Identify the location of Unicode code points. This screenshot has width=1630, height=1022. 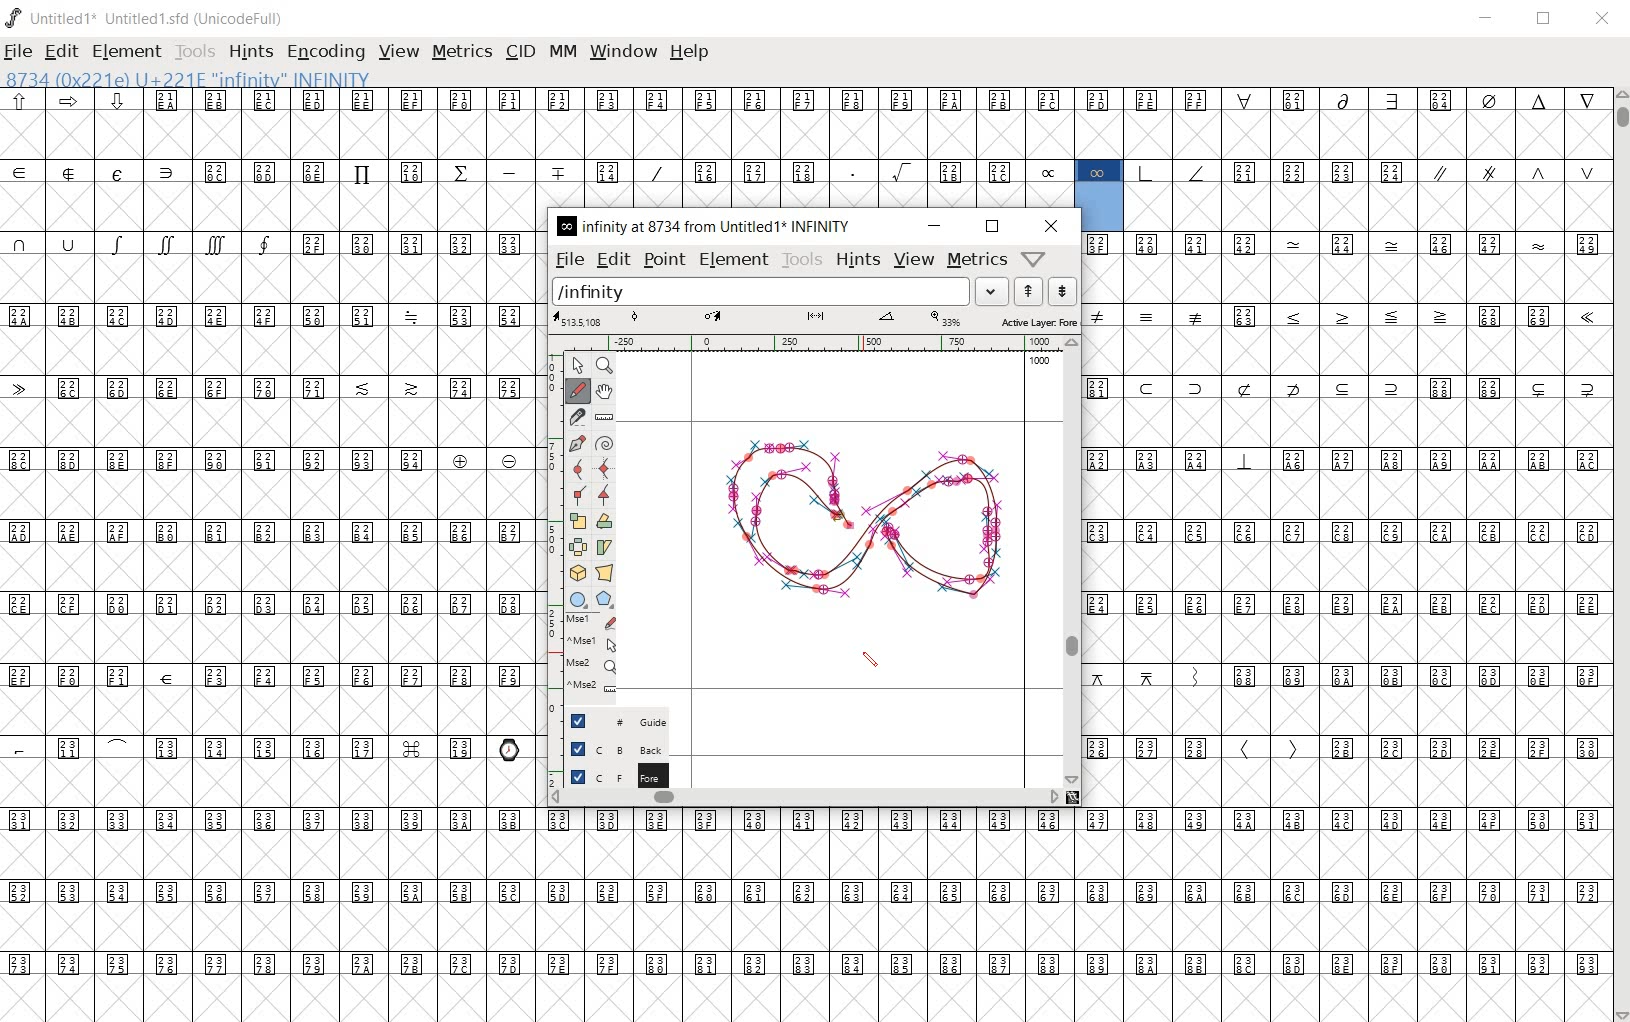
(1348, 604).